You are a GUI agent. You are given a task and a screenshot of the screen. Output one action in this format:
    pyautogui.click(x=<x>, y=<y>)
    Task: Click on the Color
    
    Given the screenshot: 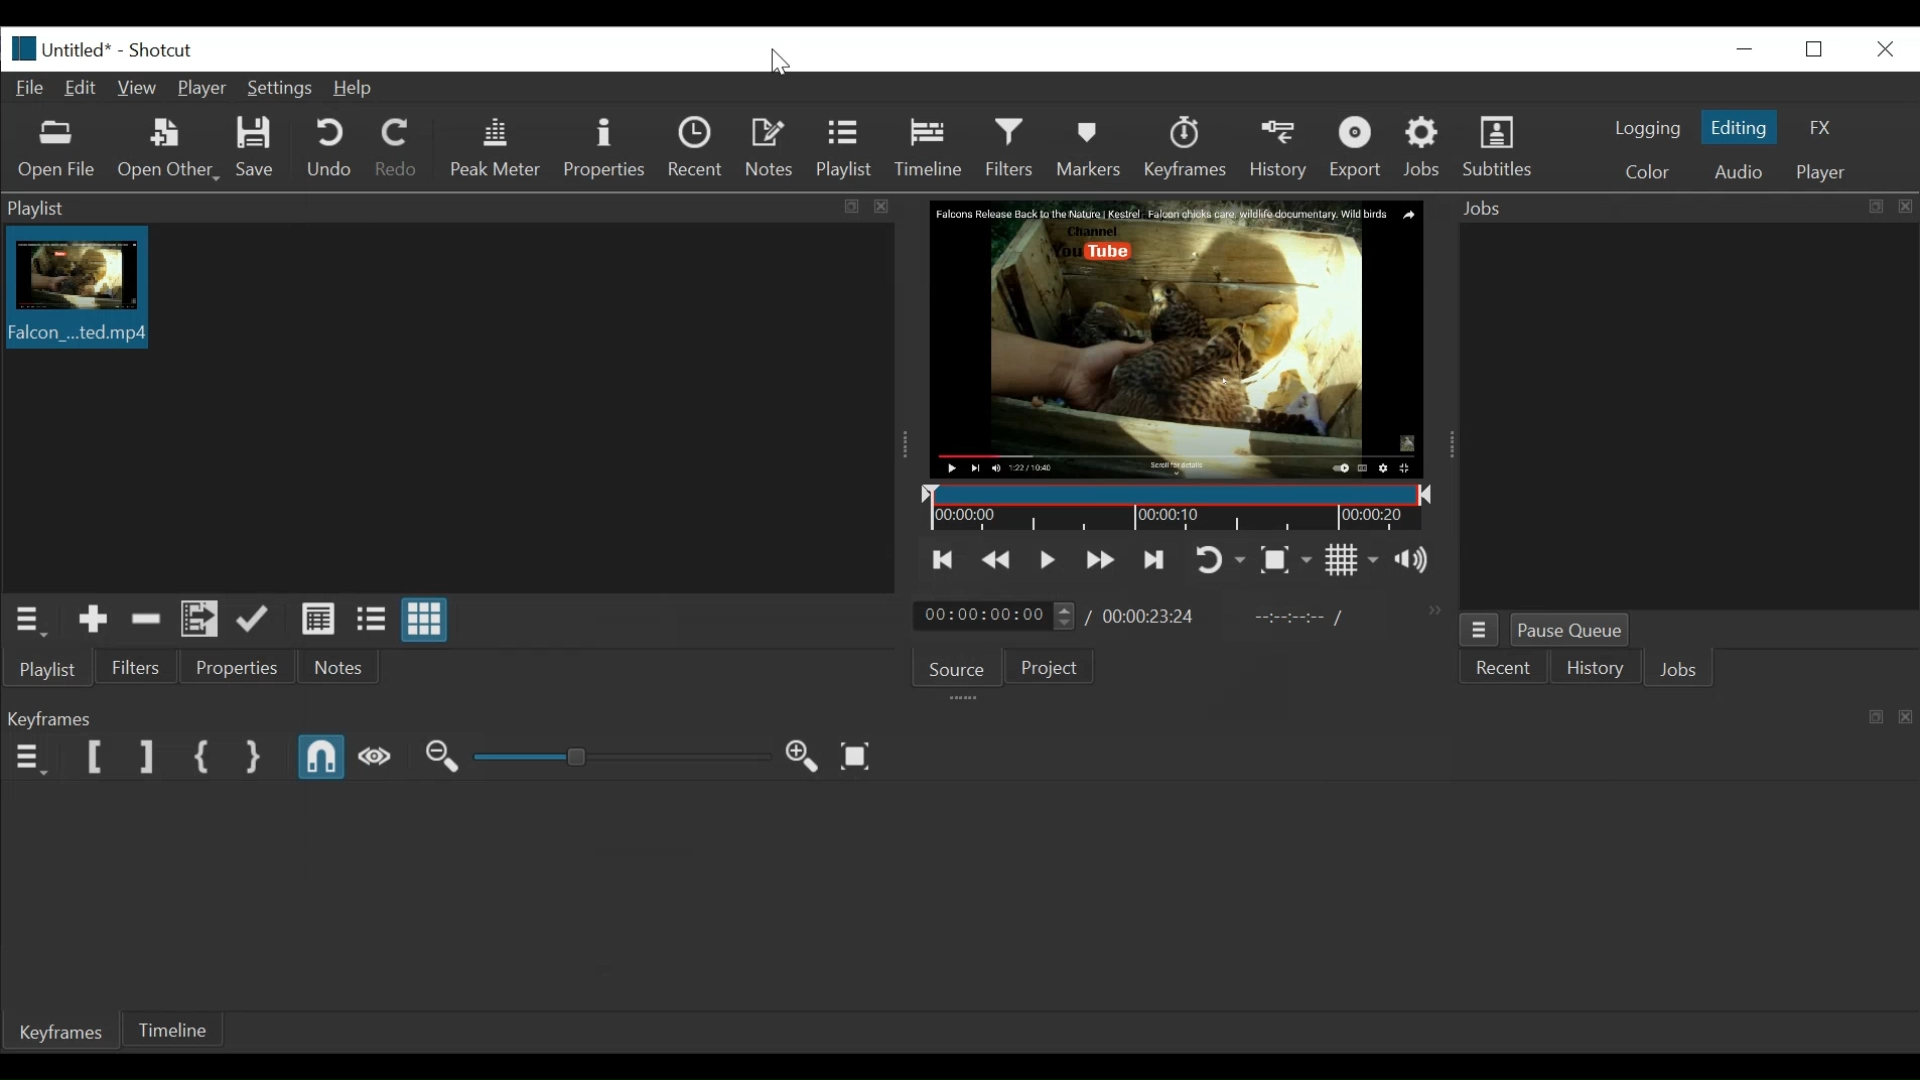 What is the action you would take?
    pyautogui.click(x=1643, y=171)
    